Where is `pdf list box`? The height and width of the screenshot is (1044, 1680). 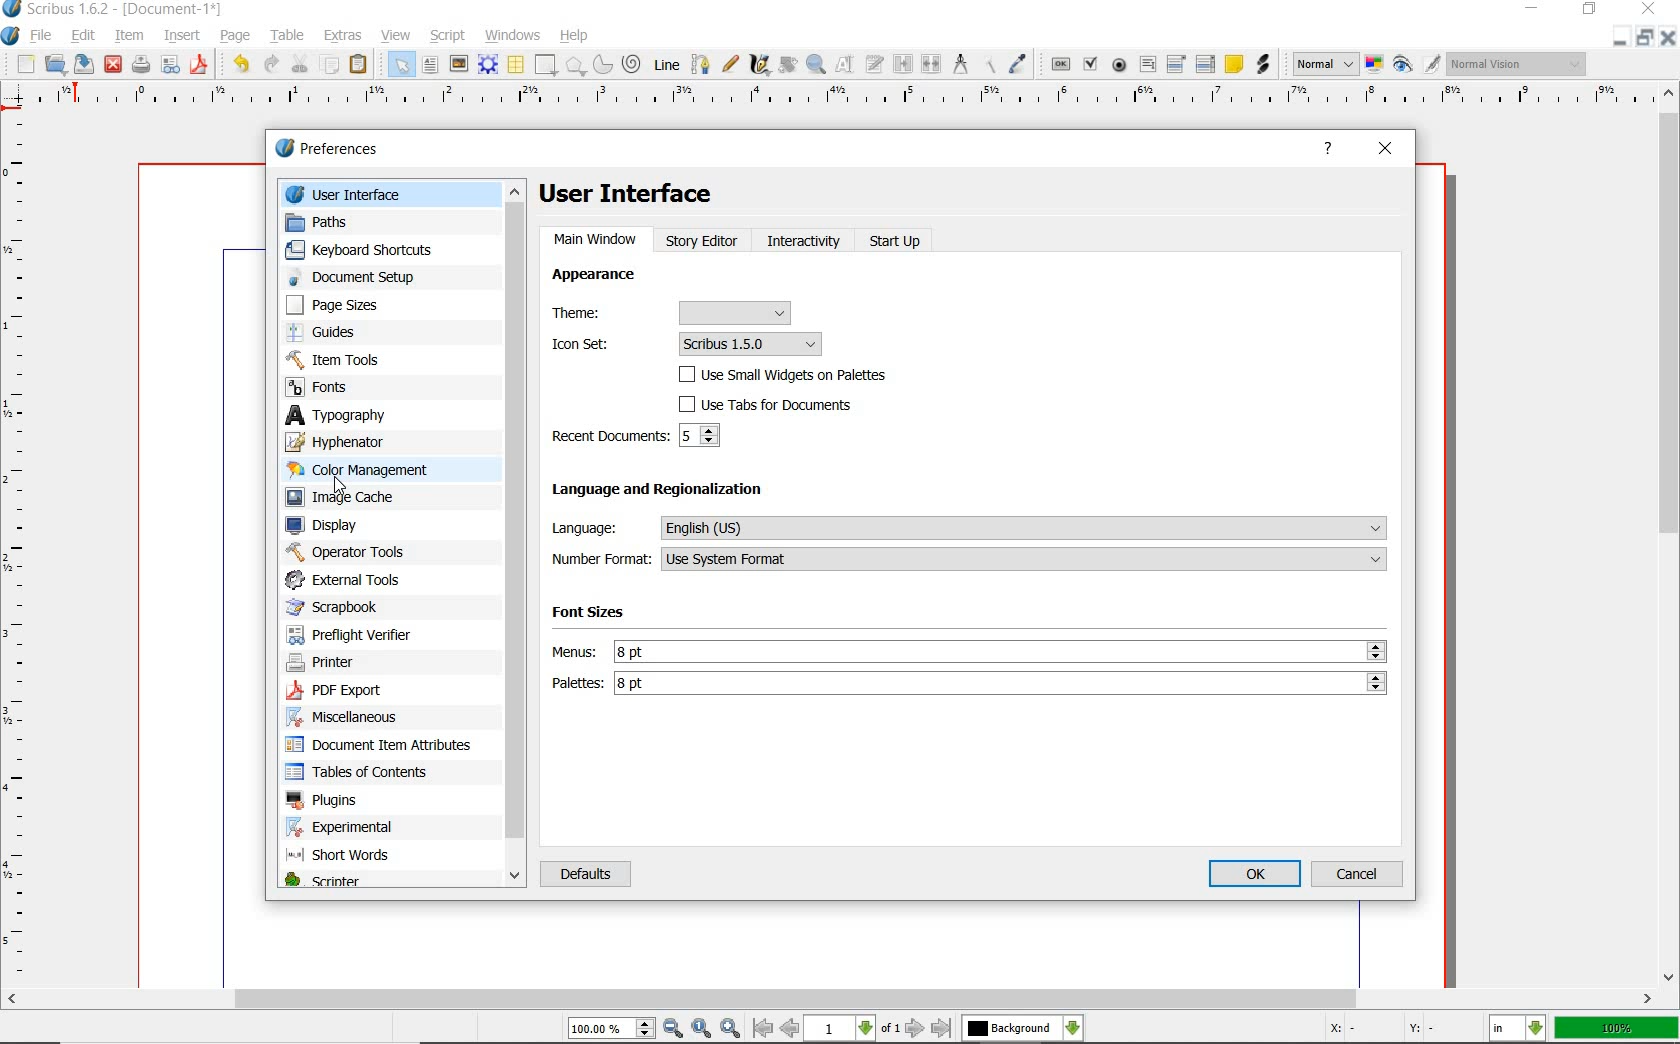
pdf list box is located at coordinates (1204, 64).